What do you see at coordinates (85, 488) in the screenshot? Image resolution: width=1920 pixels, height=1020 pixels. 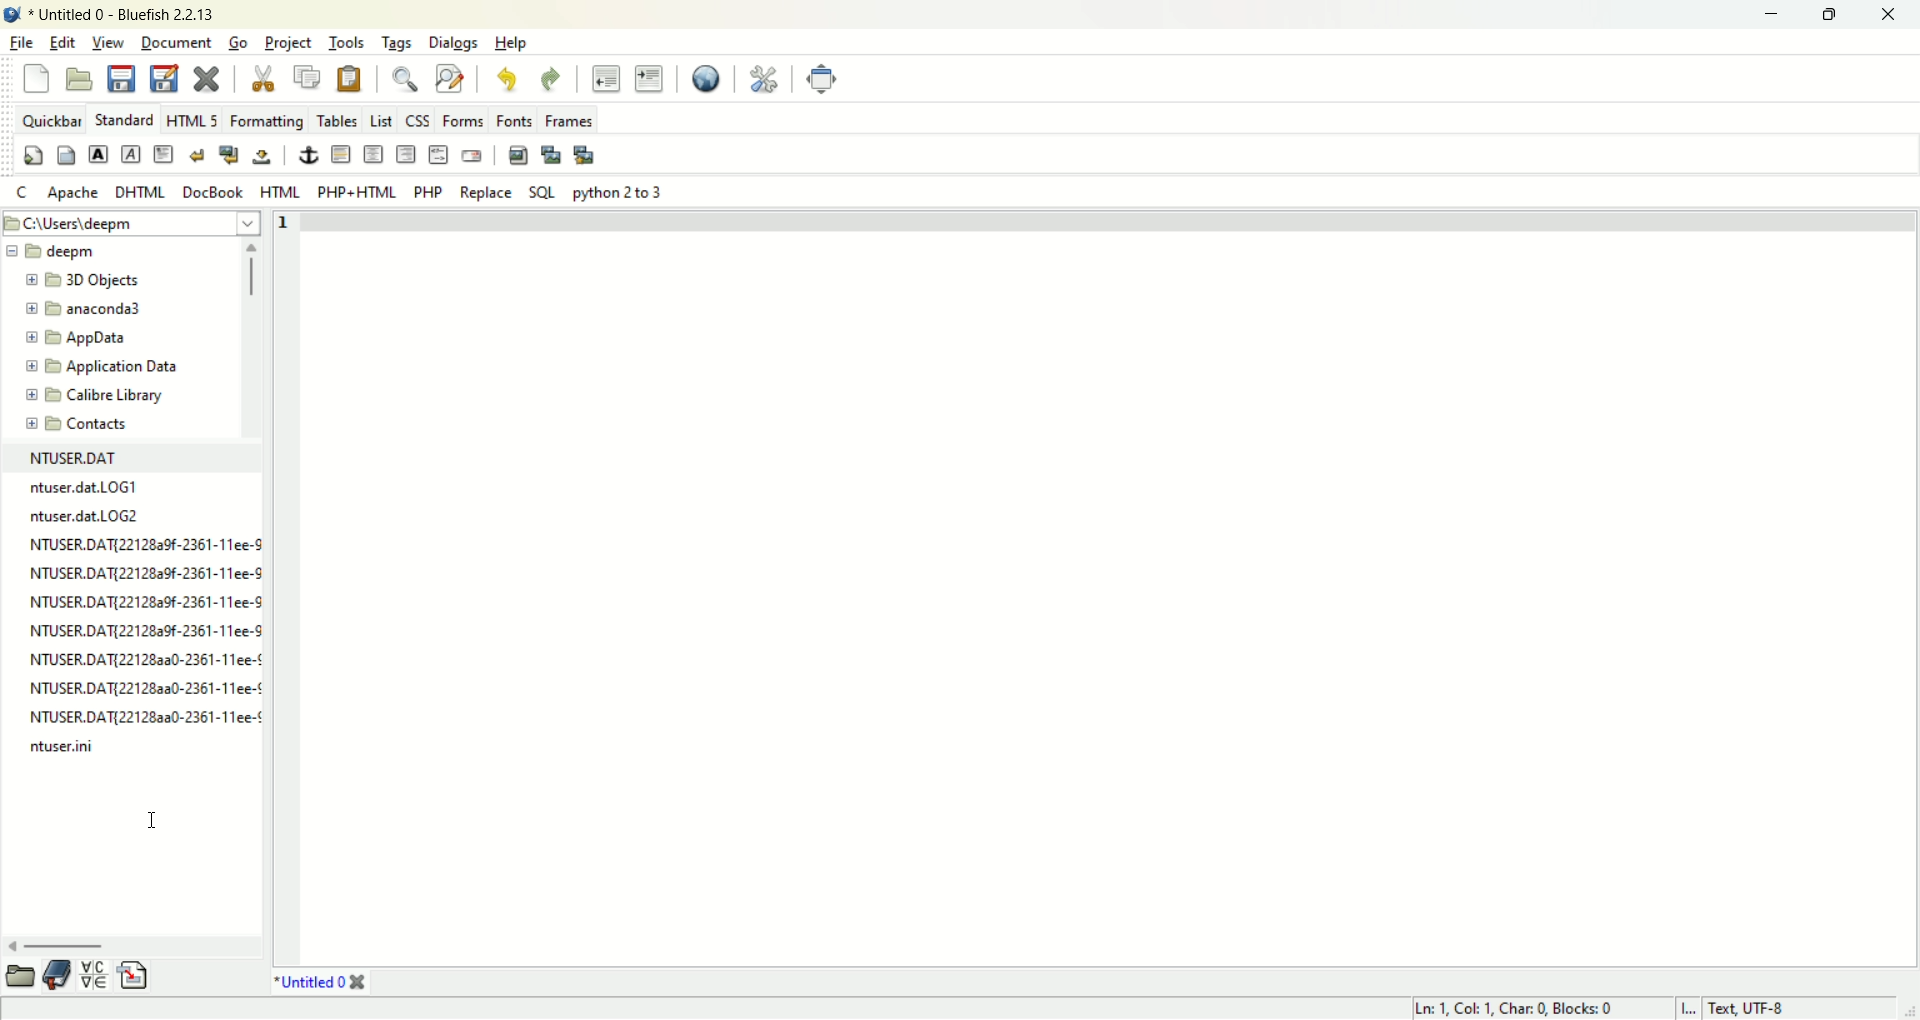 I see `ntuser.dat.LOG1` at bounding box center [85, 488].